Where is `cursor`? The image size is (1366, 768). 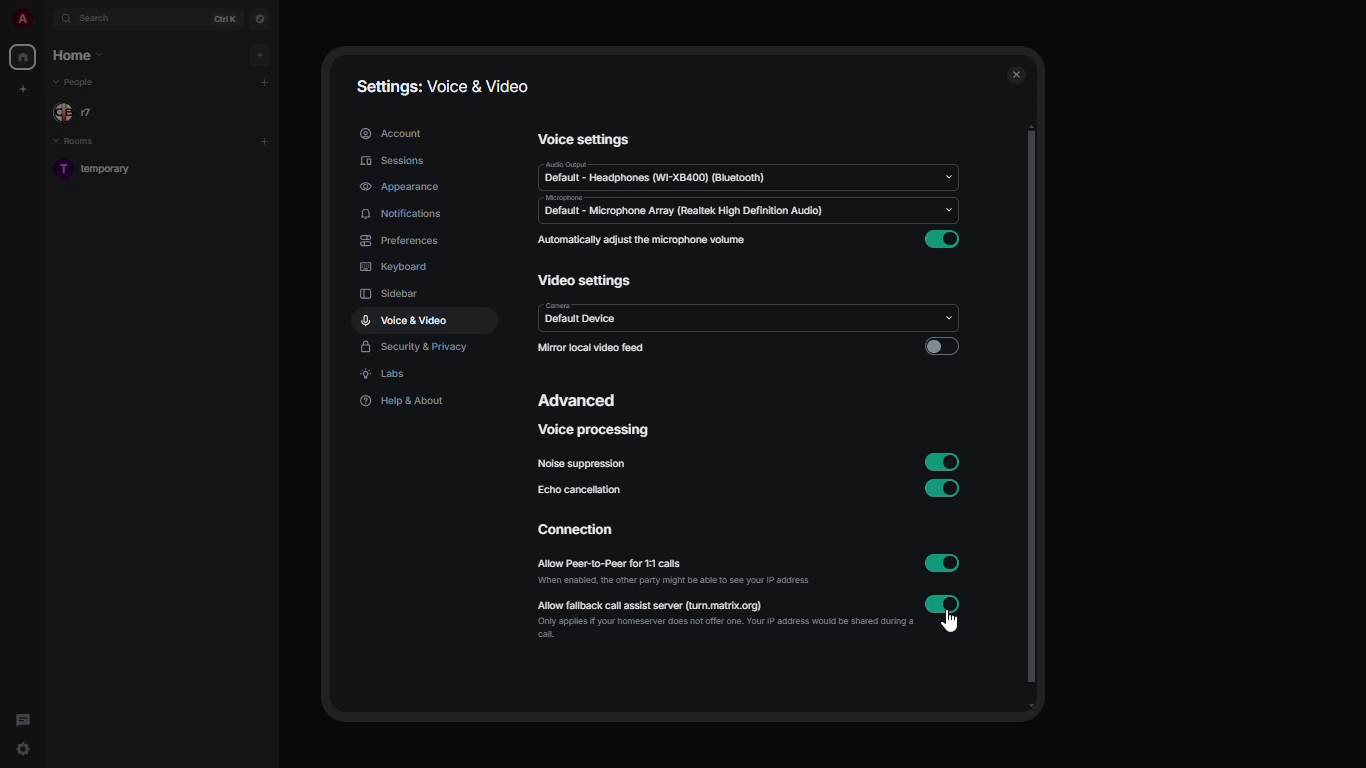
cursor is located at coordinates (955, 623).